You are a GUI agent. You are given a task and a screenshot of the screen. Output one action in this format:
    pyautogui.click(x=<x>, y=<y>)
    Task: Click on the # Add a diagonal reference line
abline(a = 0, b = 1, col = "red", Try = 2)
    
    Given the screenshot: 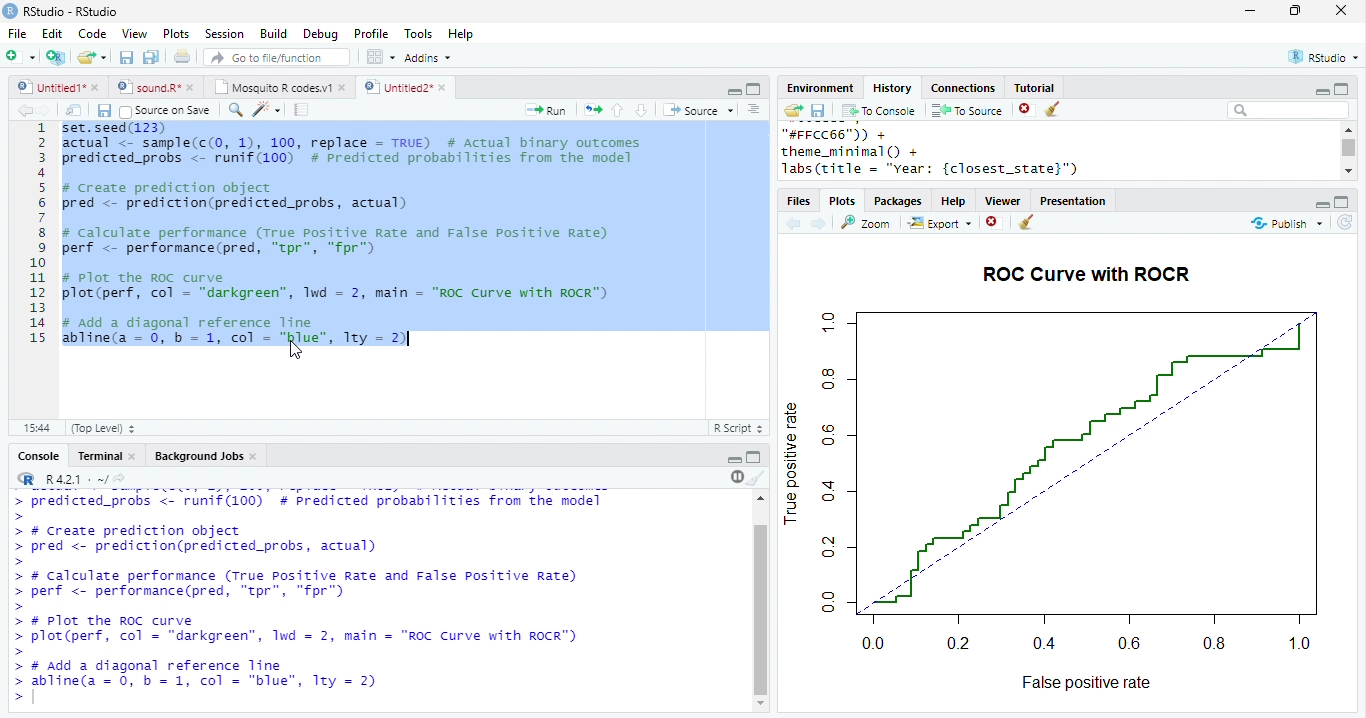 What is the action you would take?
    pyautogui.click(x=234, y=330)
    